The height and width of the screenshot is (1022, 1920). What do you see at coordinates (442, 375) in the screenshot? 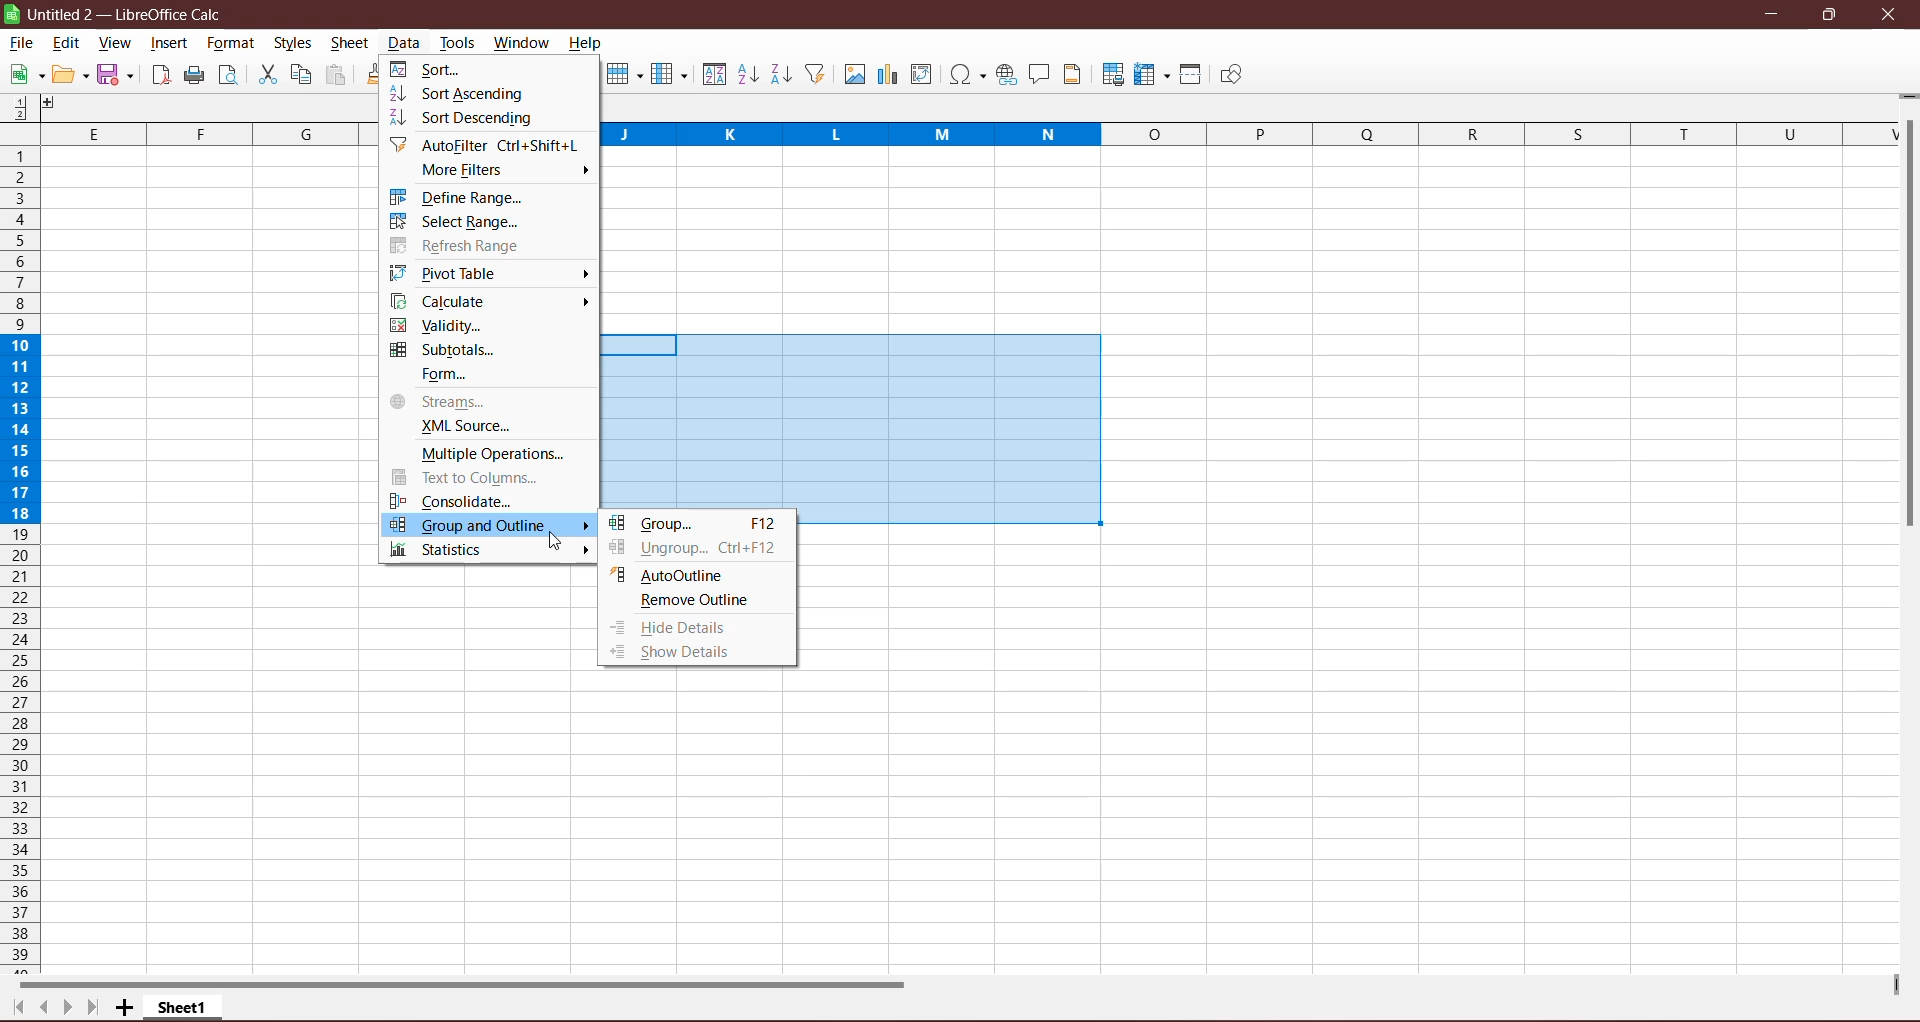
I see `Form` at bounding box center [442, 375].